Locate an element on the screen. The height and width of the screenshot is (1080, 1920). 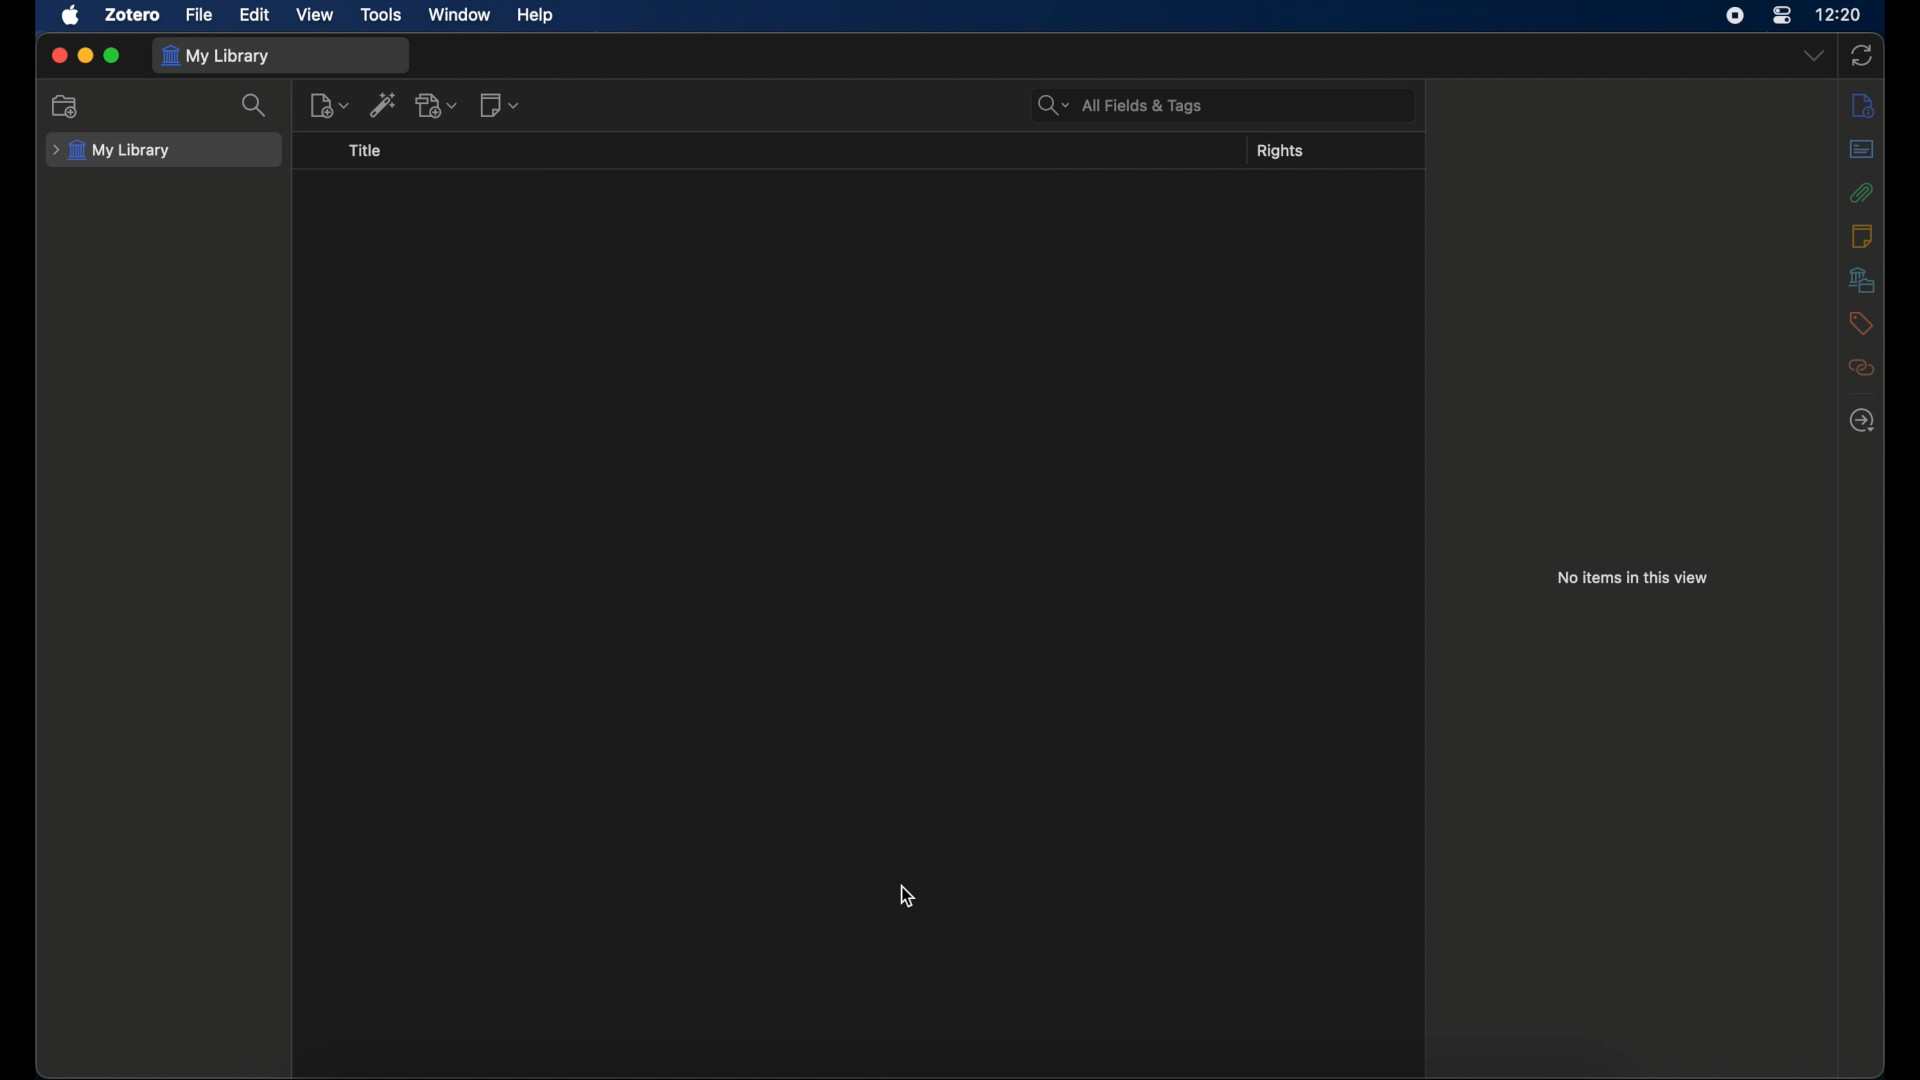
edit is located at coordinates (256, 15).